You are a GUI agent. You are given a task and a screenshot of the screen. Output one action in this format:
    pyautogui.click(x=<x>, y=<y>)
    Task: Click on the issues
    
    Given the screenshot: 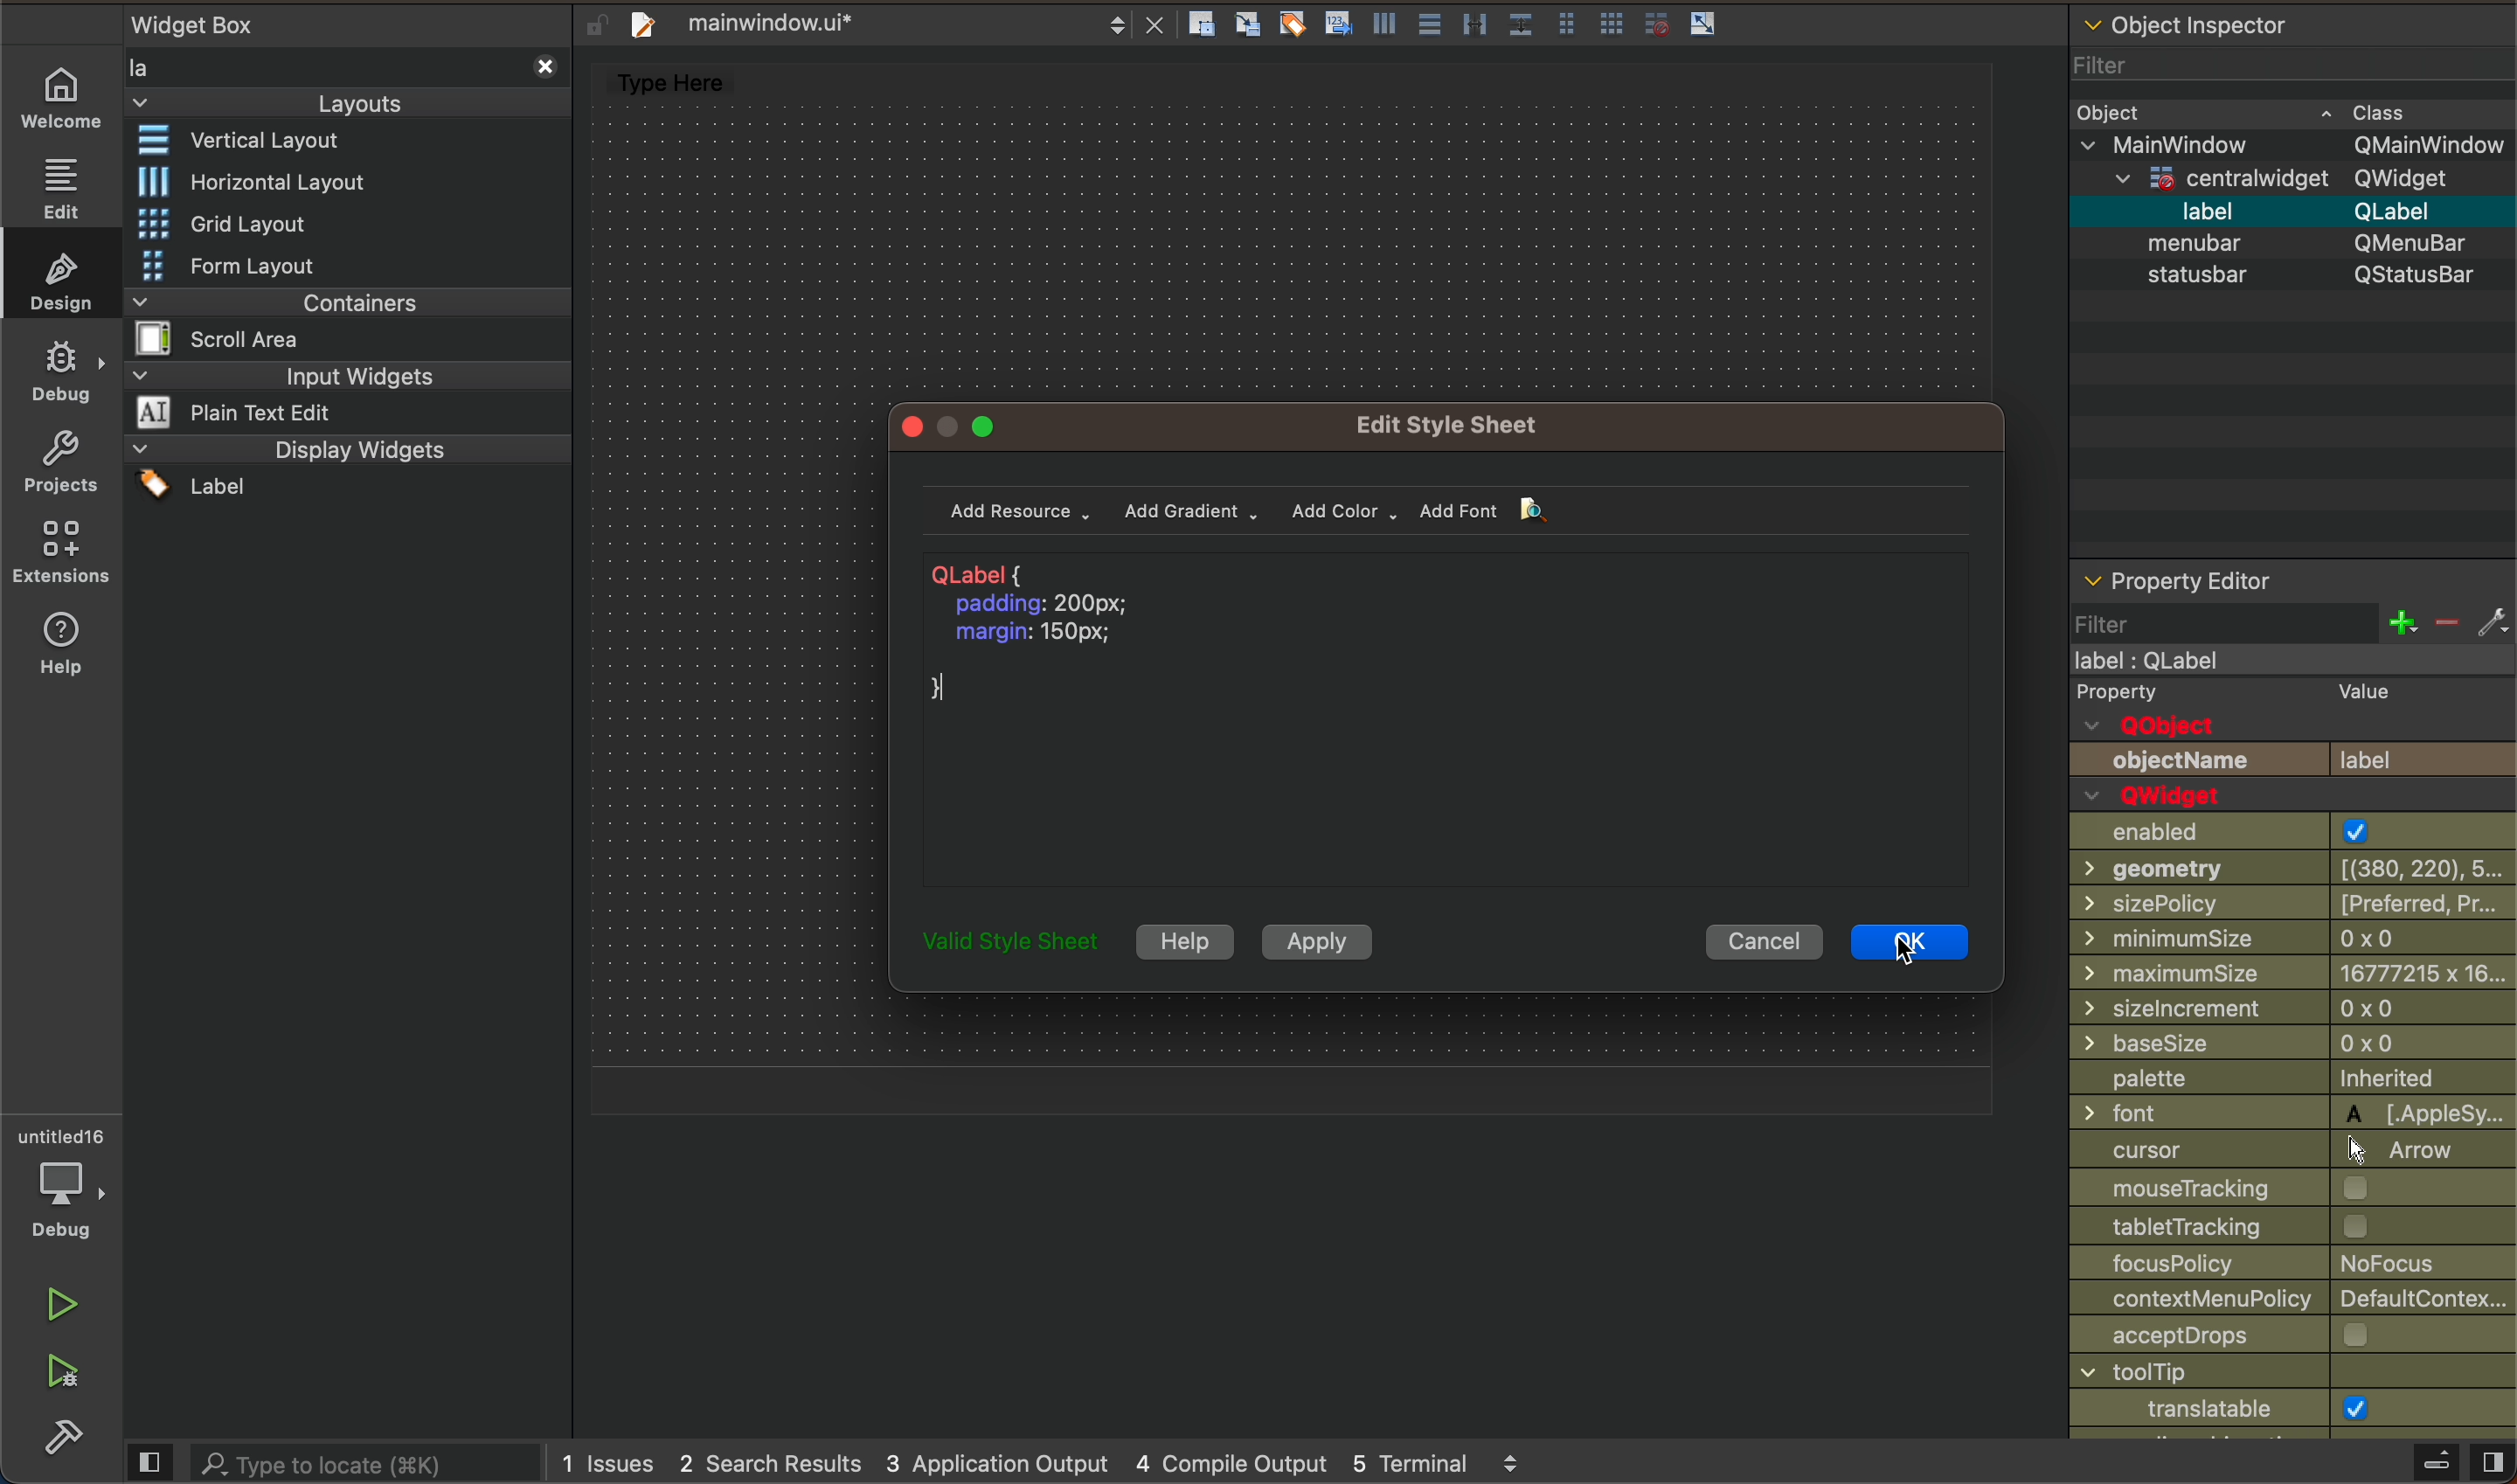 What is the action you would take?
    pyautogui.click(x=608, y=1464)
    